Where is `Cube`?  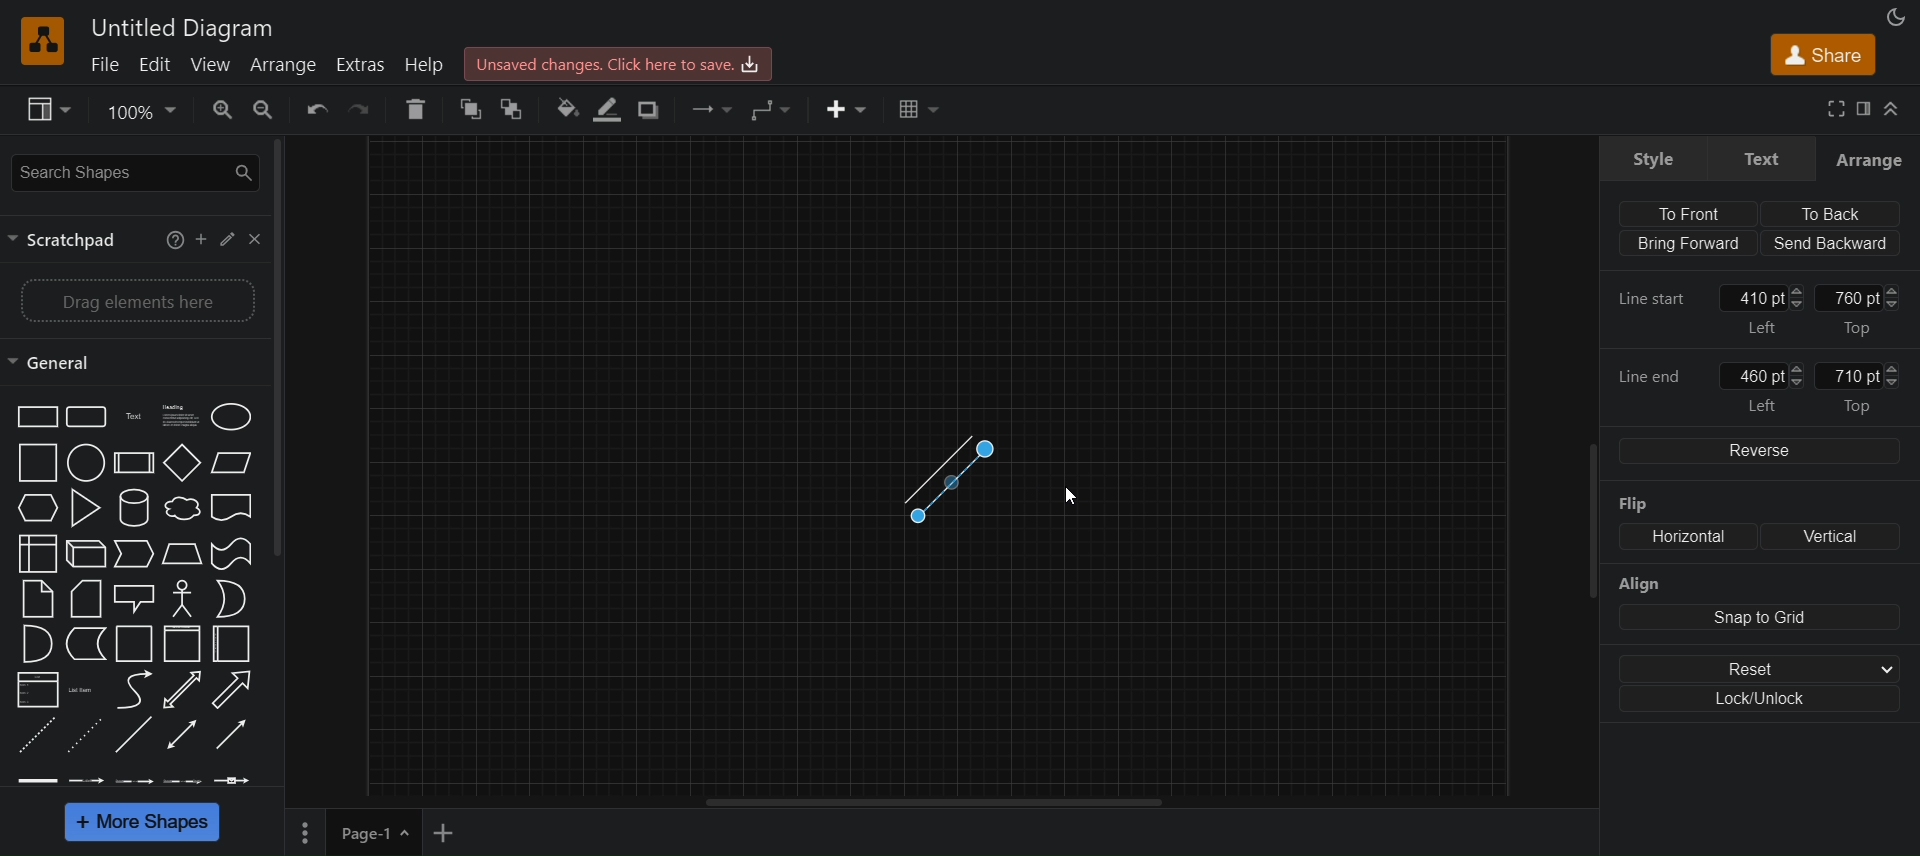 Cube is located at coordinates (84, 553).